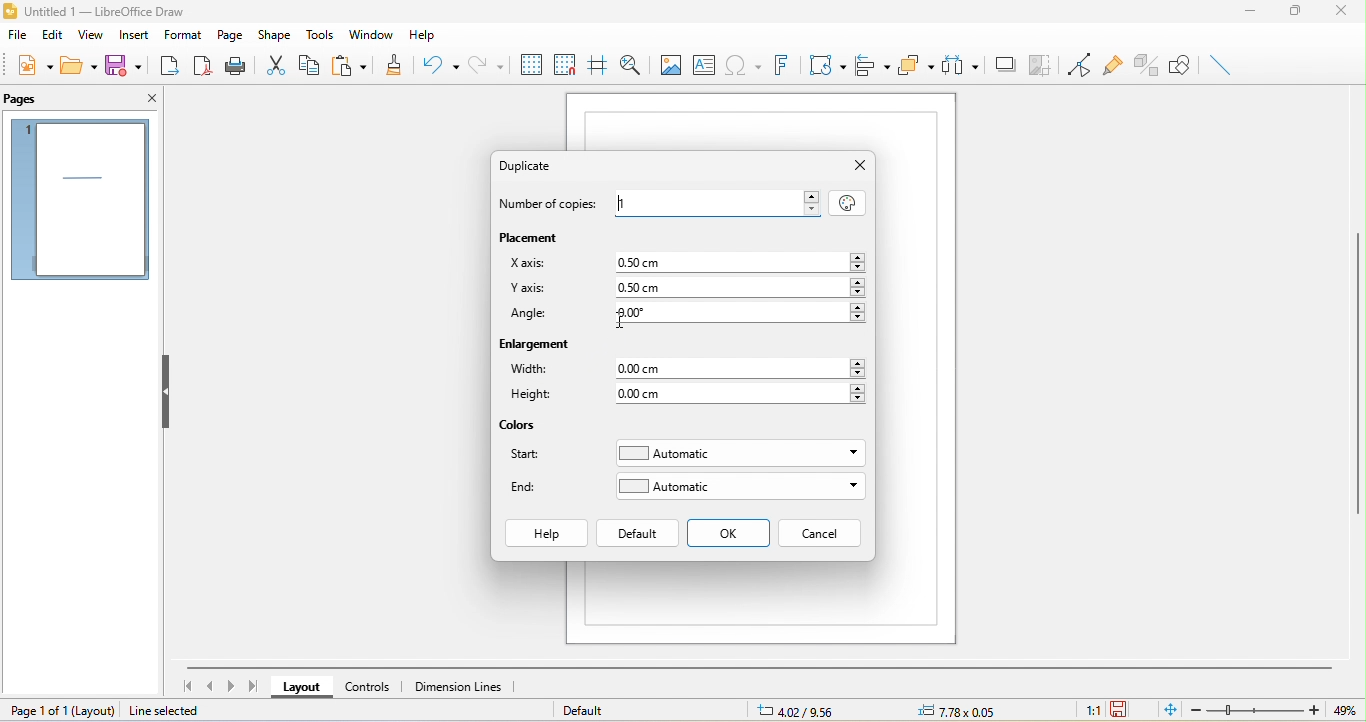 The image size is (1366, 722). I want to click on snap to grid, so click(564, 62).